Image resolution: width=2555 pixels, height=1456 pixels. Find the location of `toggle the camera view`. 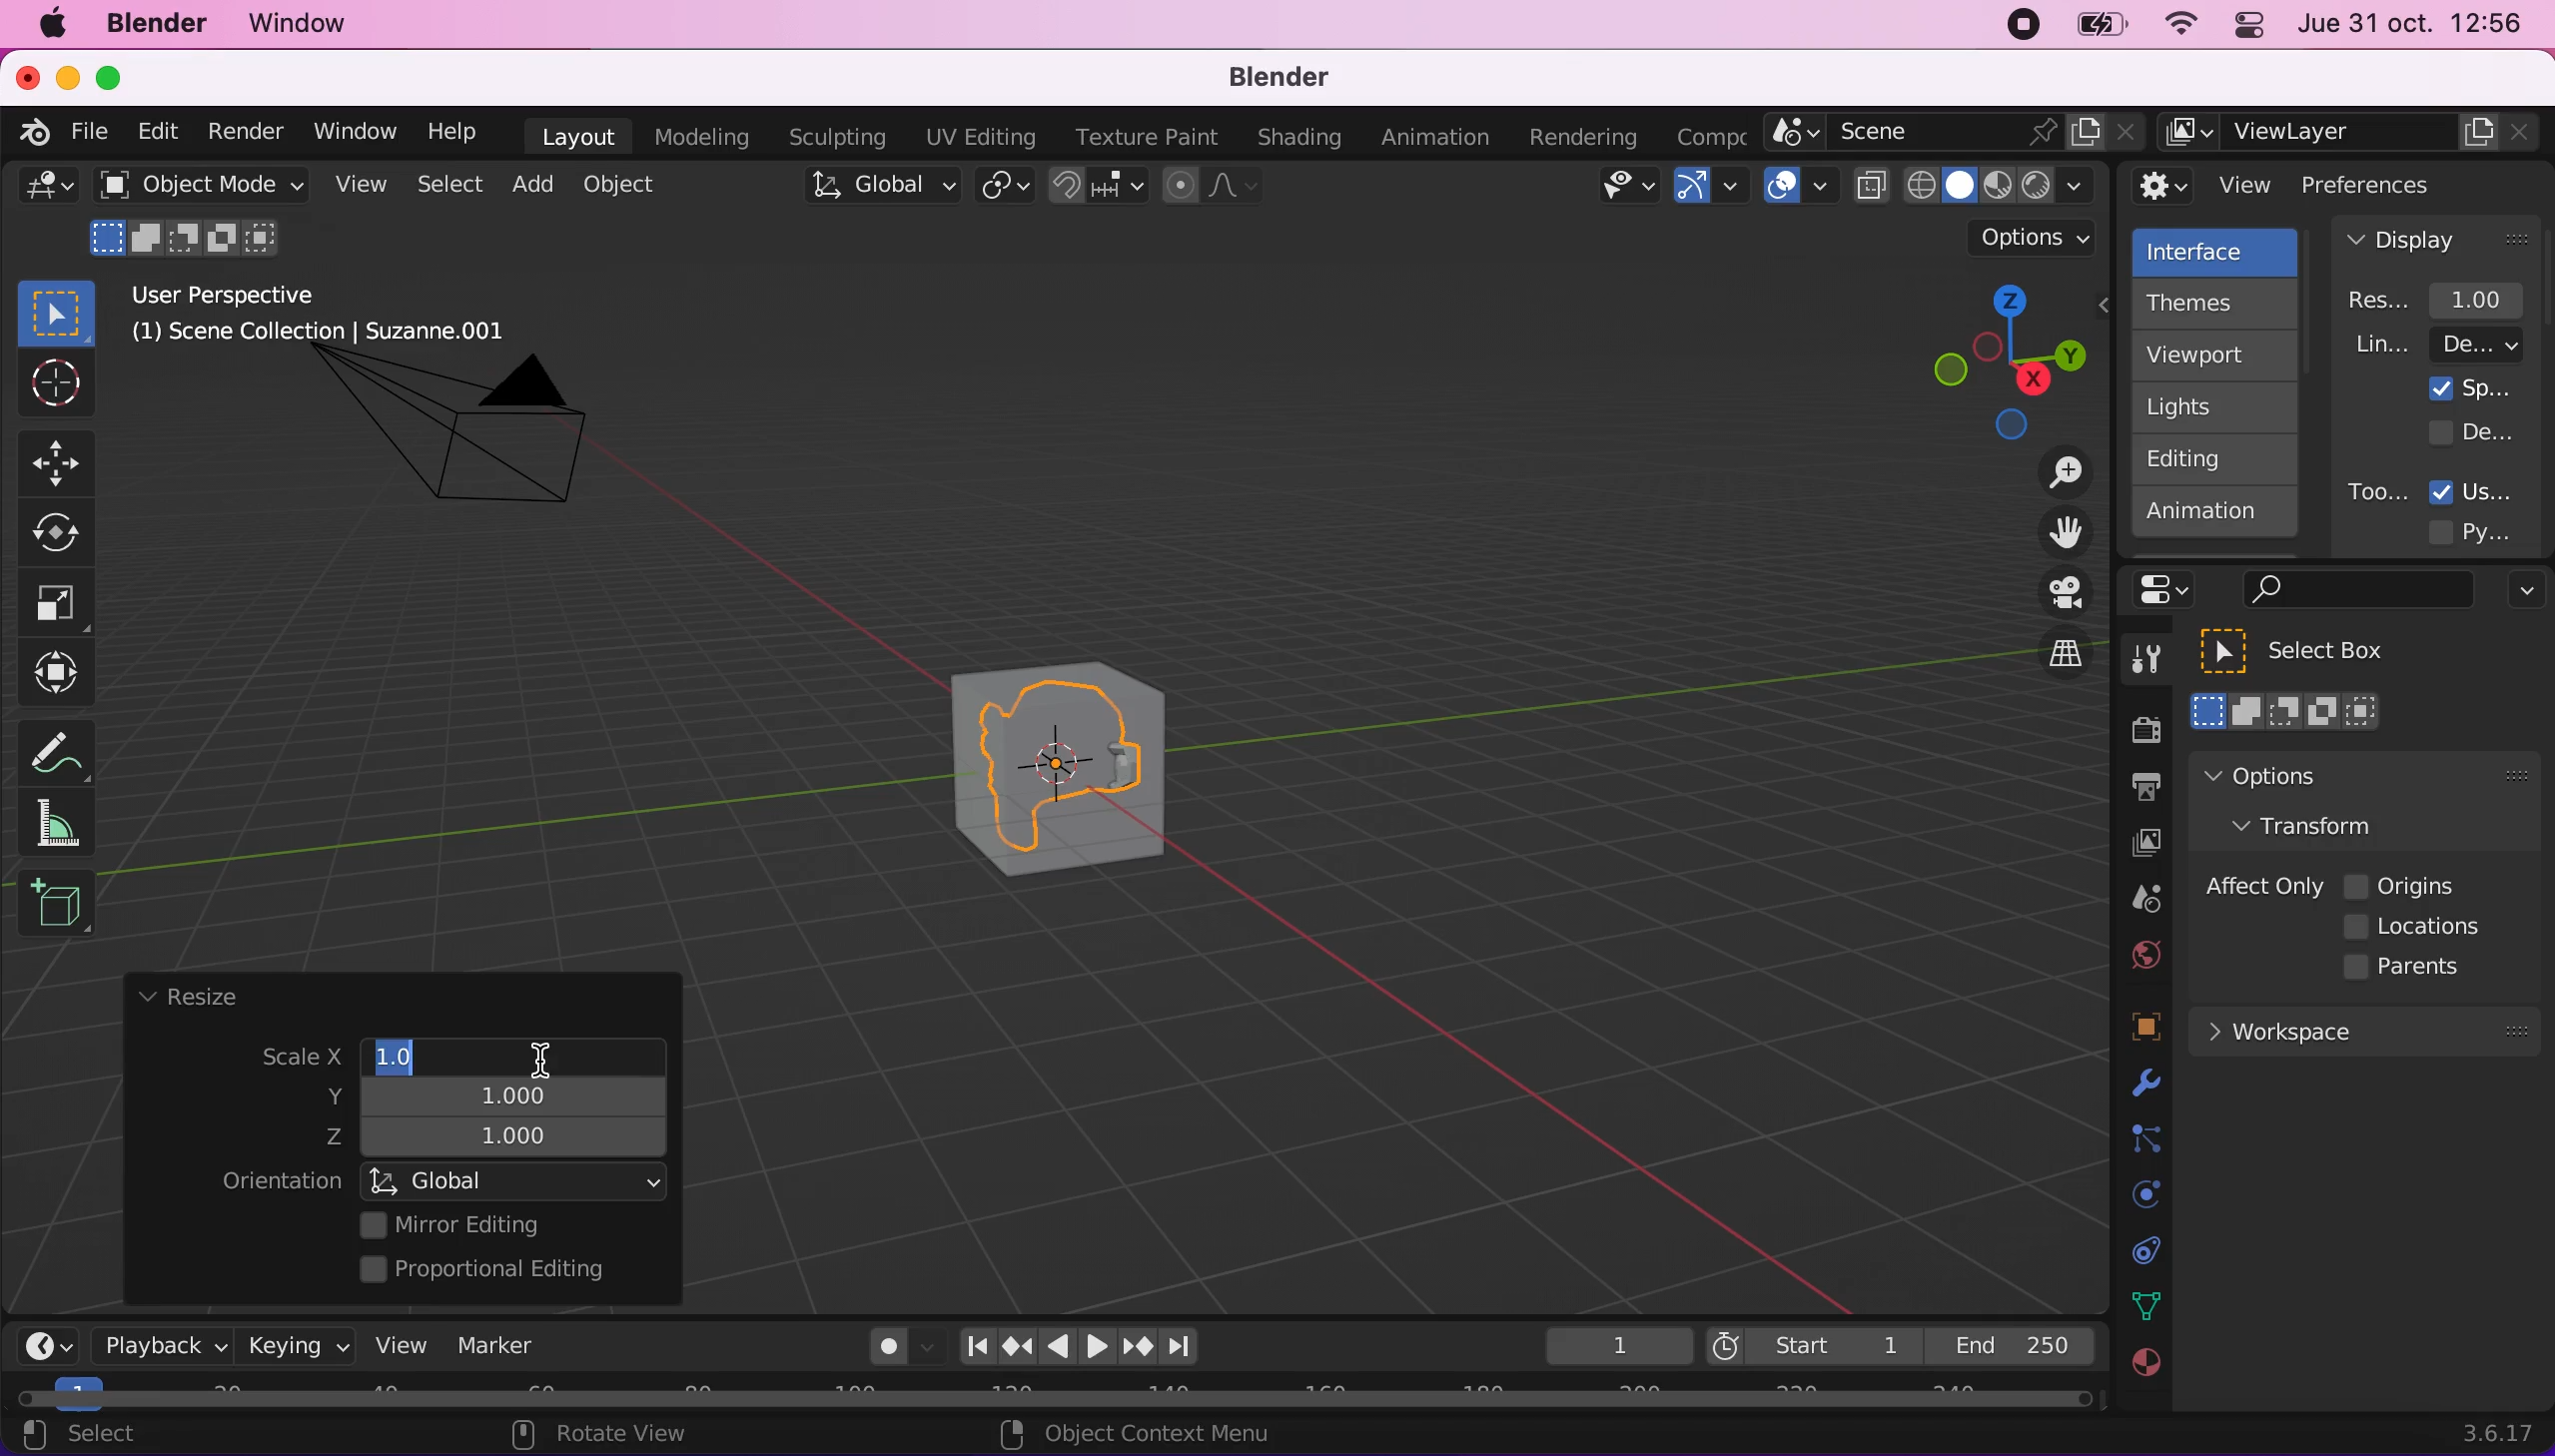

toggle the camera view is located at coordinates (2052, 594).